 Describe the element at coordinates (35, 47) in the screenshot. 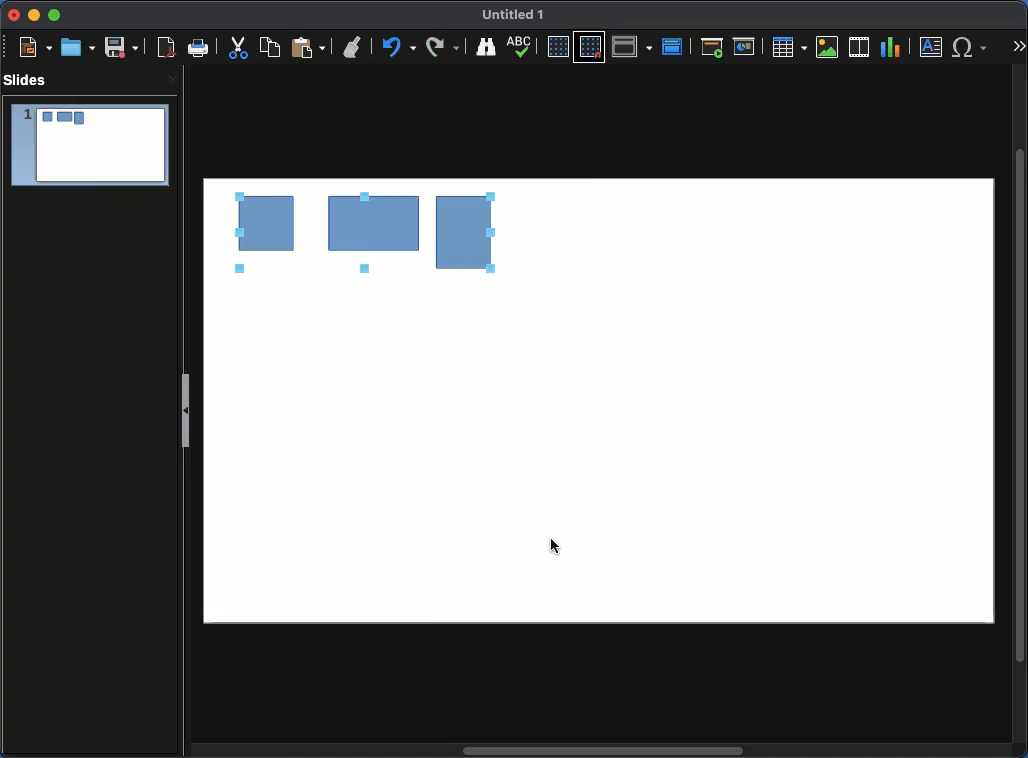

I see `New` at that location.